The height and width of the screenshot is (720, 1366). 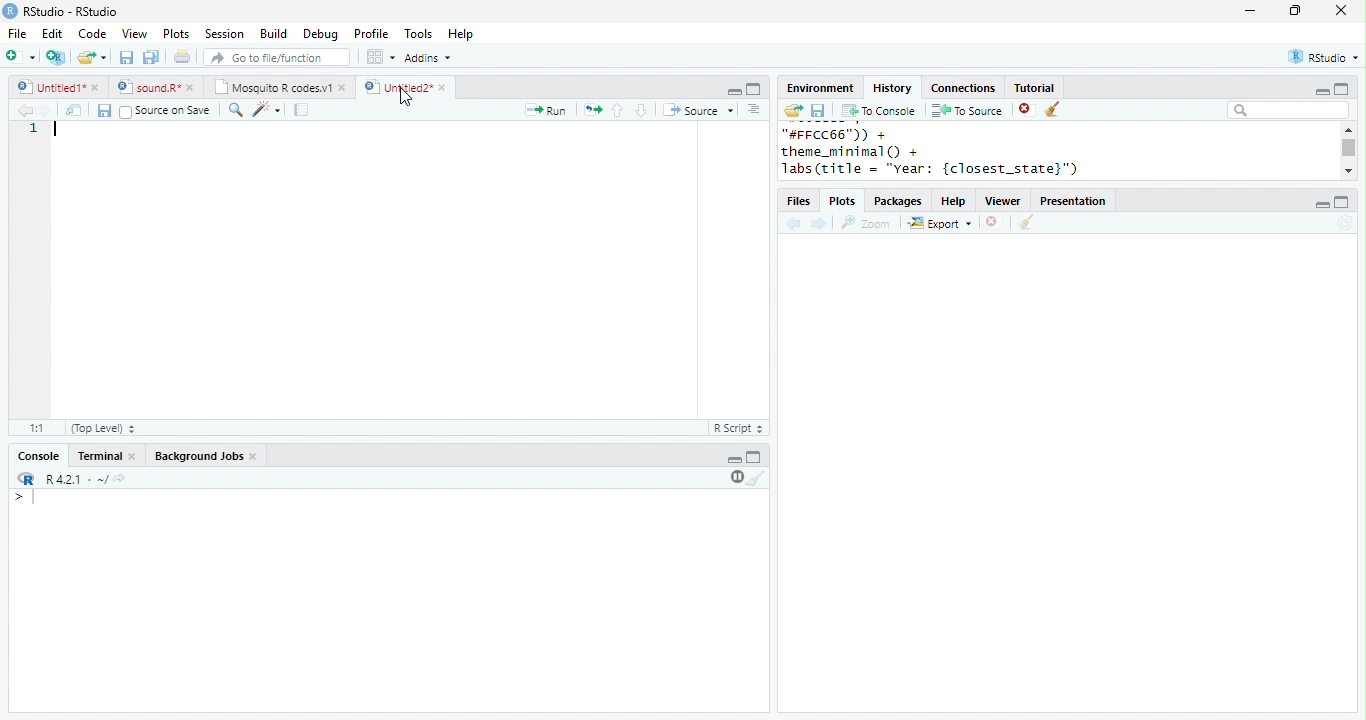 What do you see at coordinates (273, 87) in the screenshot?
I see `Mosquito R codes.v1` at bounding box center [273, 87].